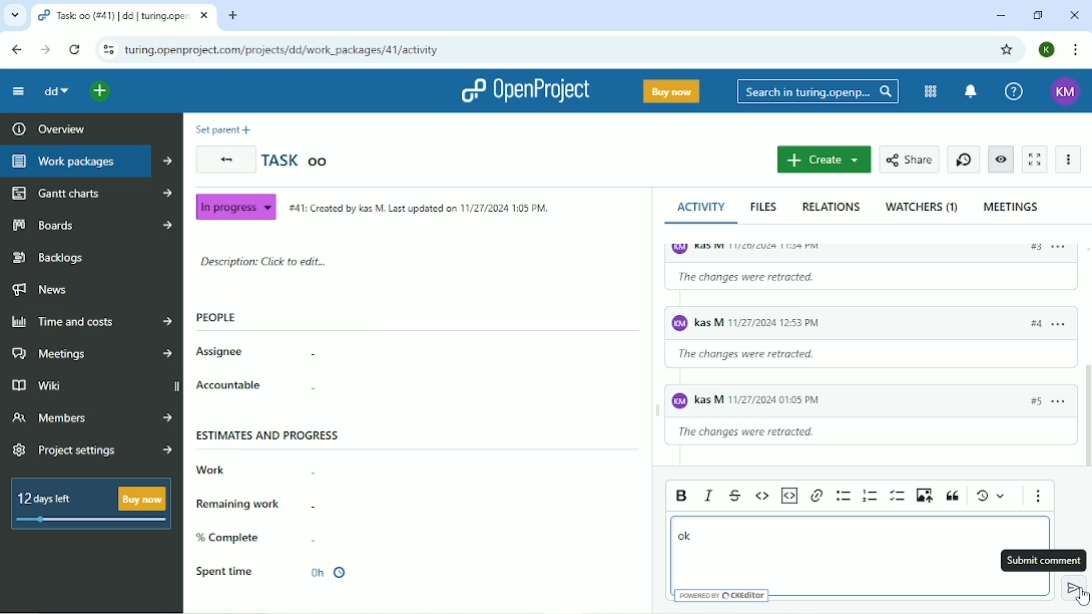  Describe the element at coordinates (1039, 16) in the screenshot. I see `Restore down` at that location.